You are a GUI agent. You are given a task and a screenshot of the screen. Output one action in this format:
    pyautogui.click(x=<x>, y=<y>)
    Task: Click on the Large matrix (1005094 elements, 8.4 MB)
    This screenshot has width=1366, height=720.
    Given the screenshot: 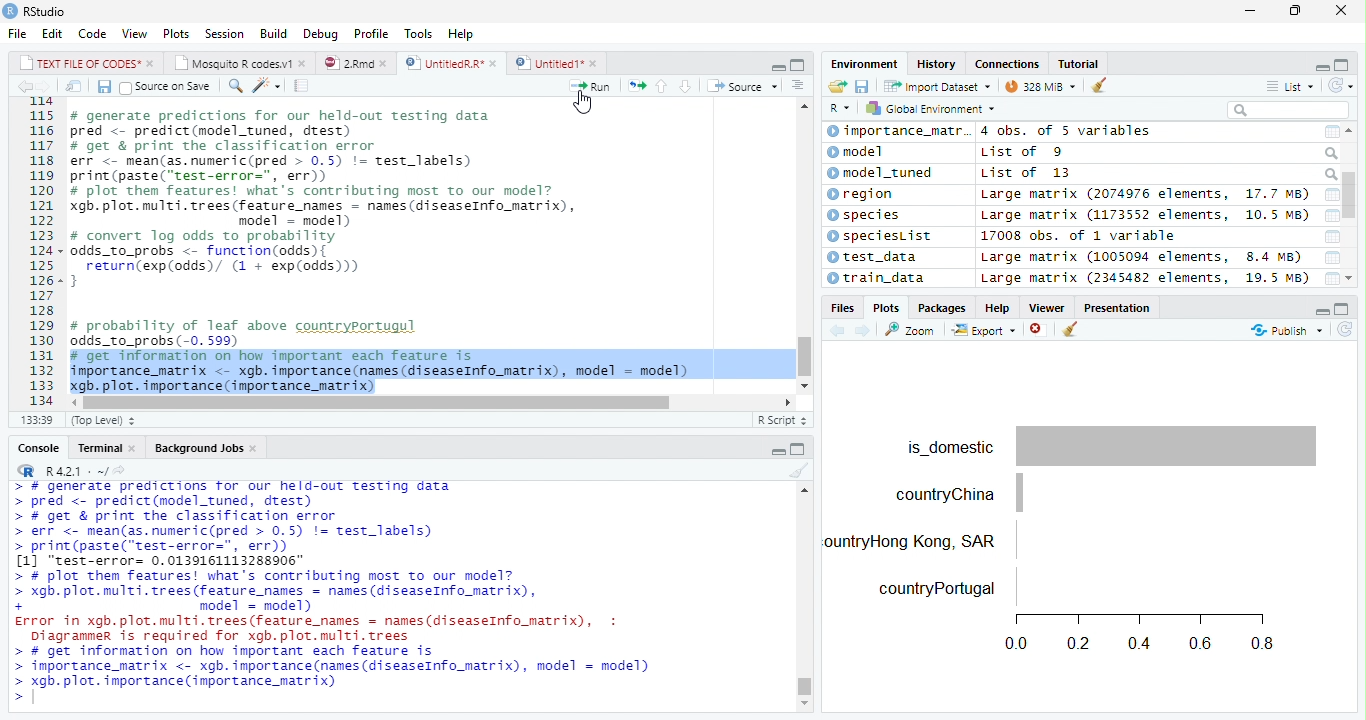 What is the action you would take?
    pyautogui.click(x=1142, y=256)
    